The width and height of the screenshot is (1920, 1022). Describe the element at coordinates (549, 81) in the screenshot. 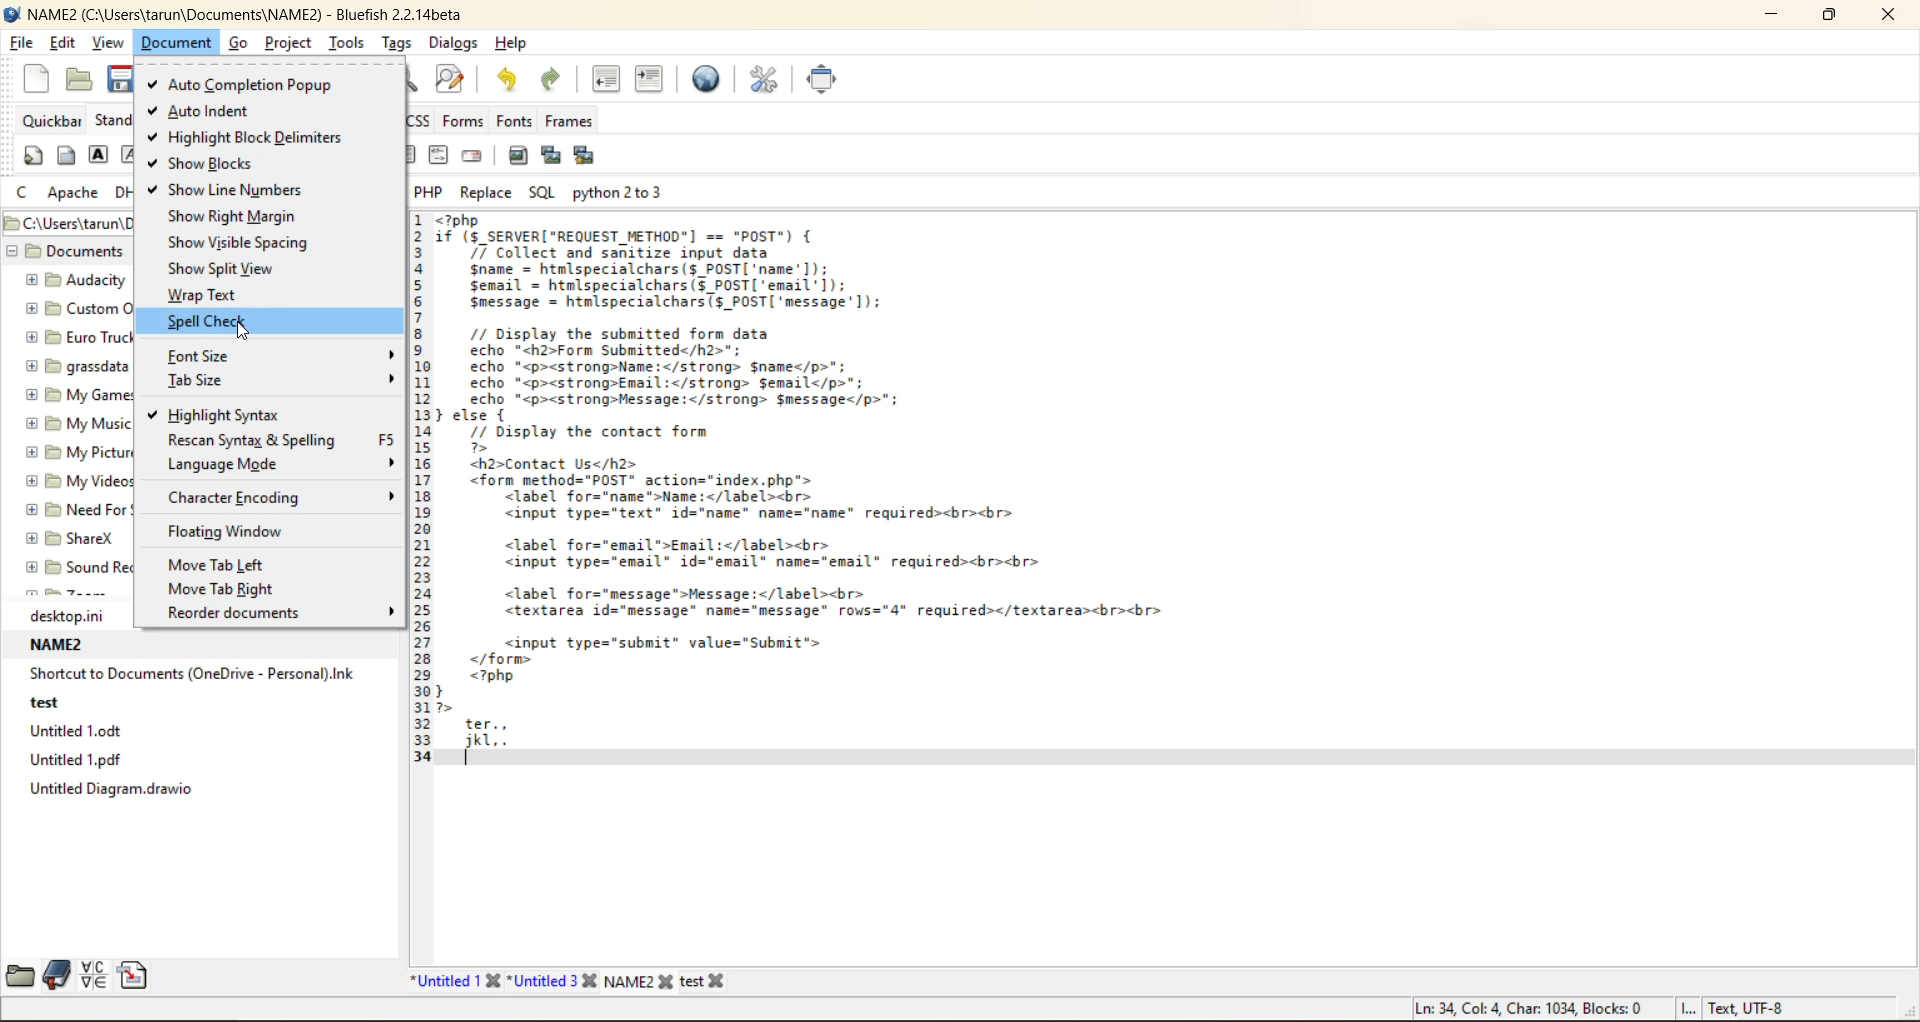

I see `redo` at that location.